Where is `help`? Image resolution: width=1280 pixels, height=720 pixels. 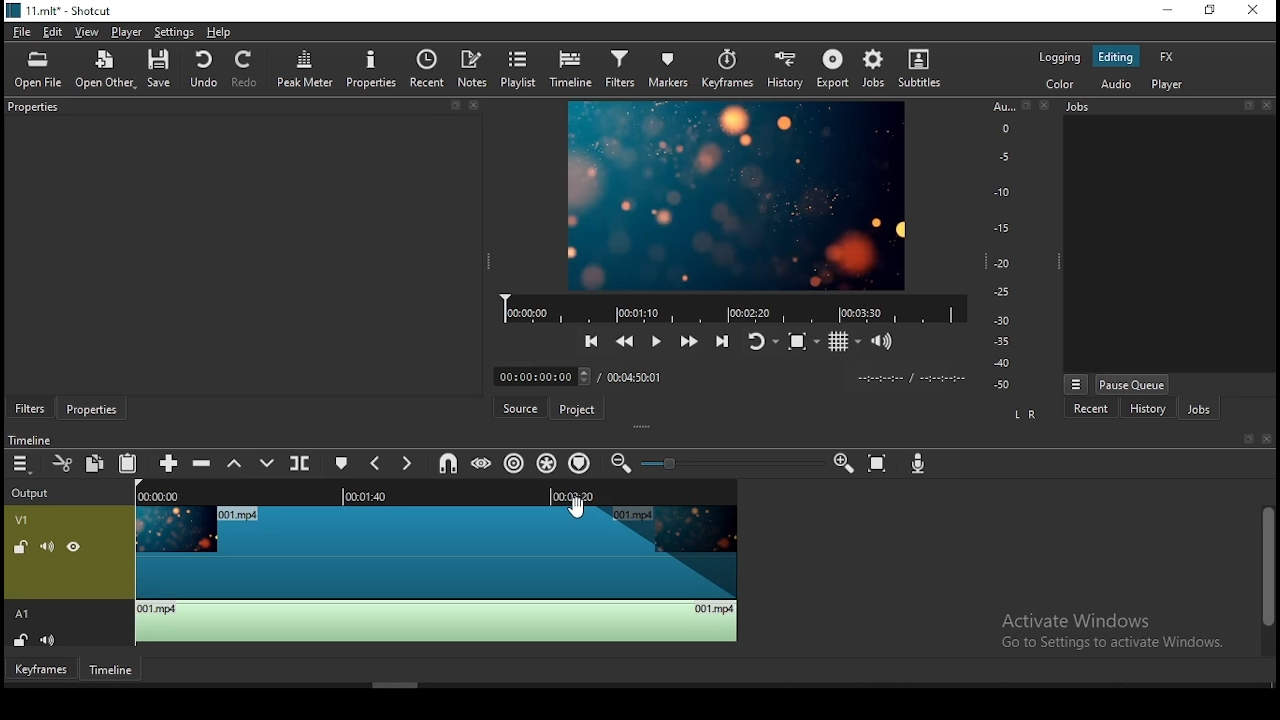
help is located at coordinates (223, 32).